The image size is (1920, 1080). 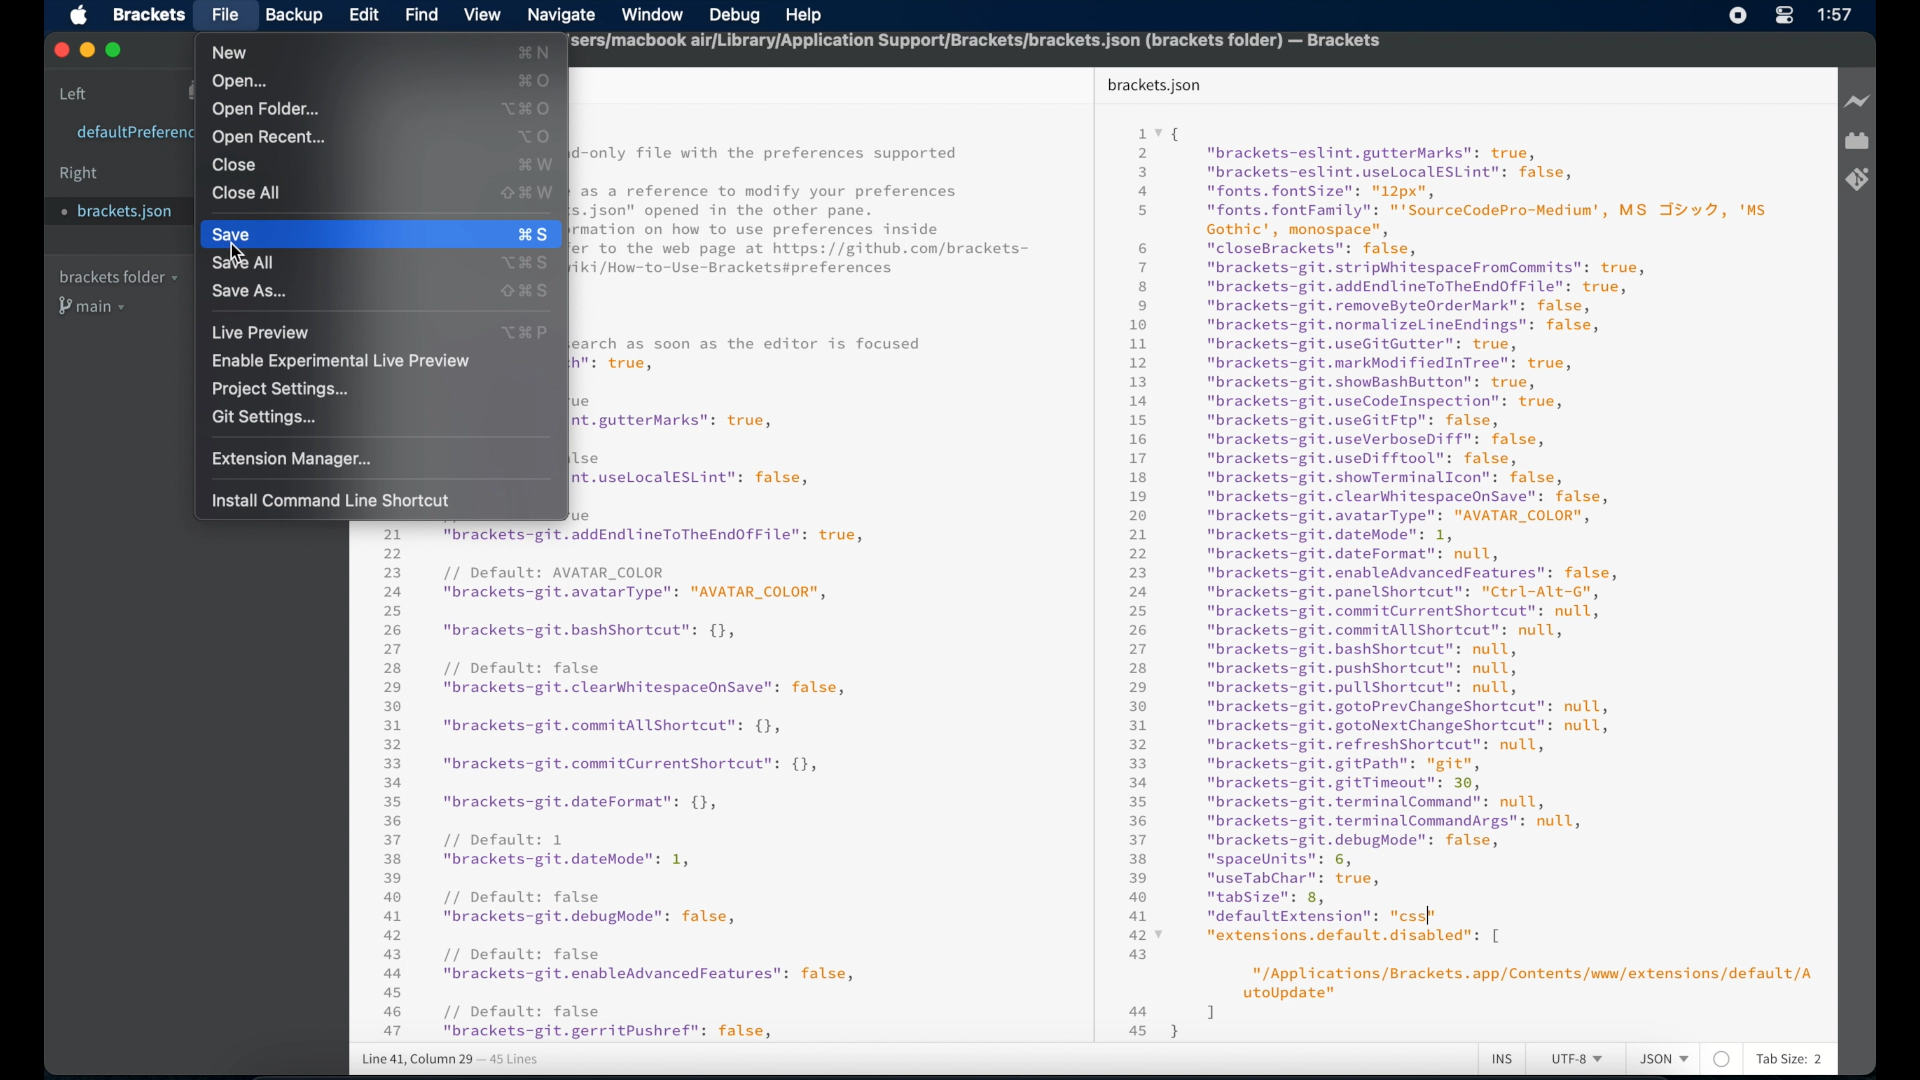 I want to click on save, so click(x=327, y=233).